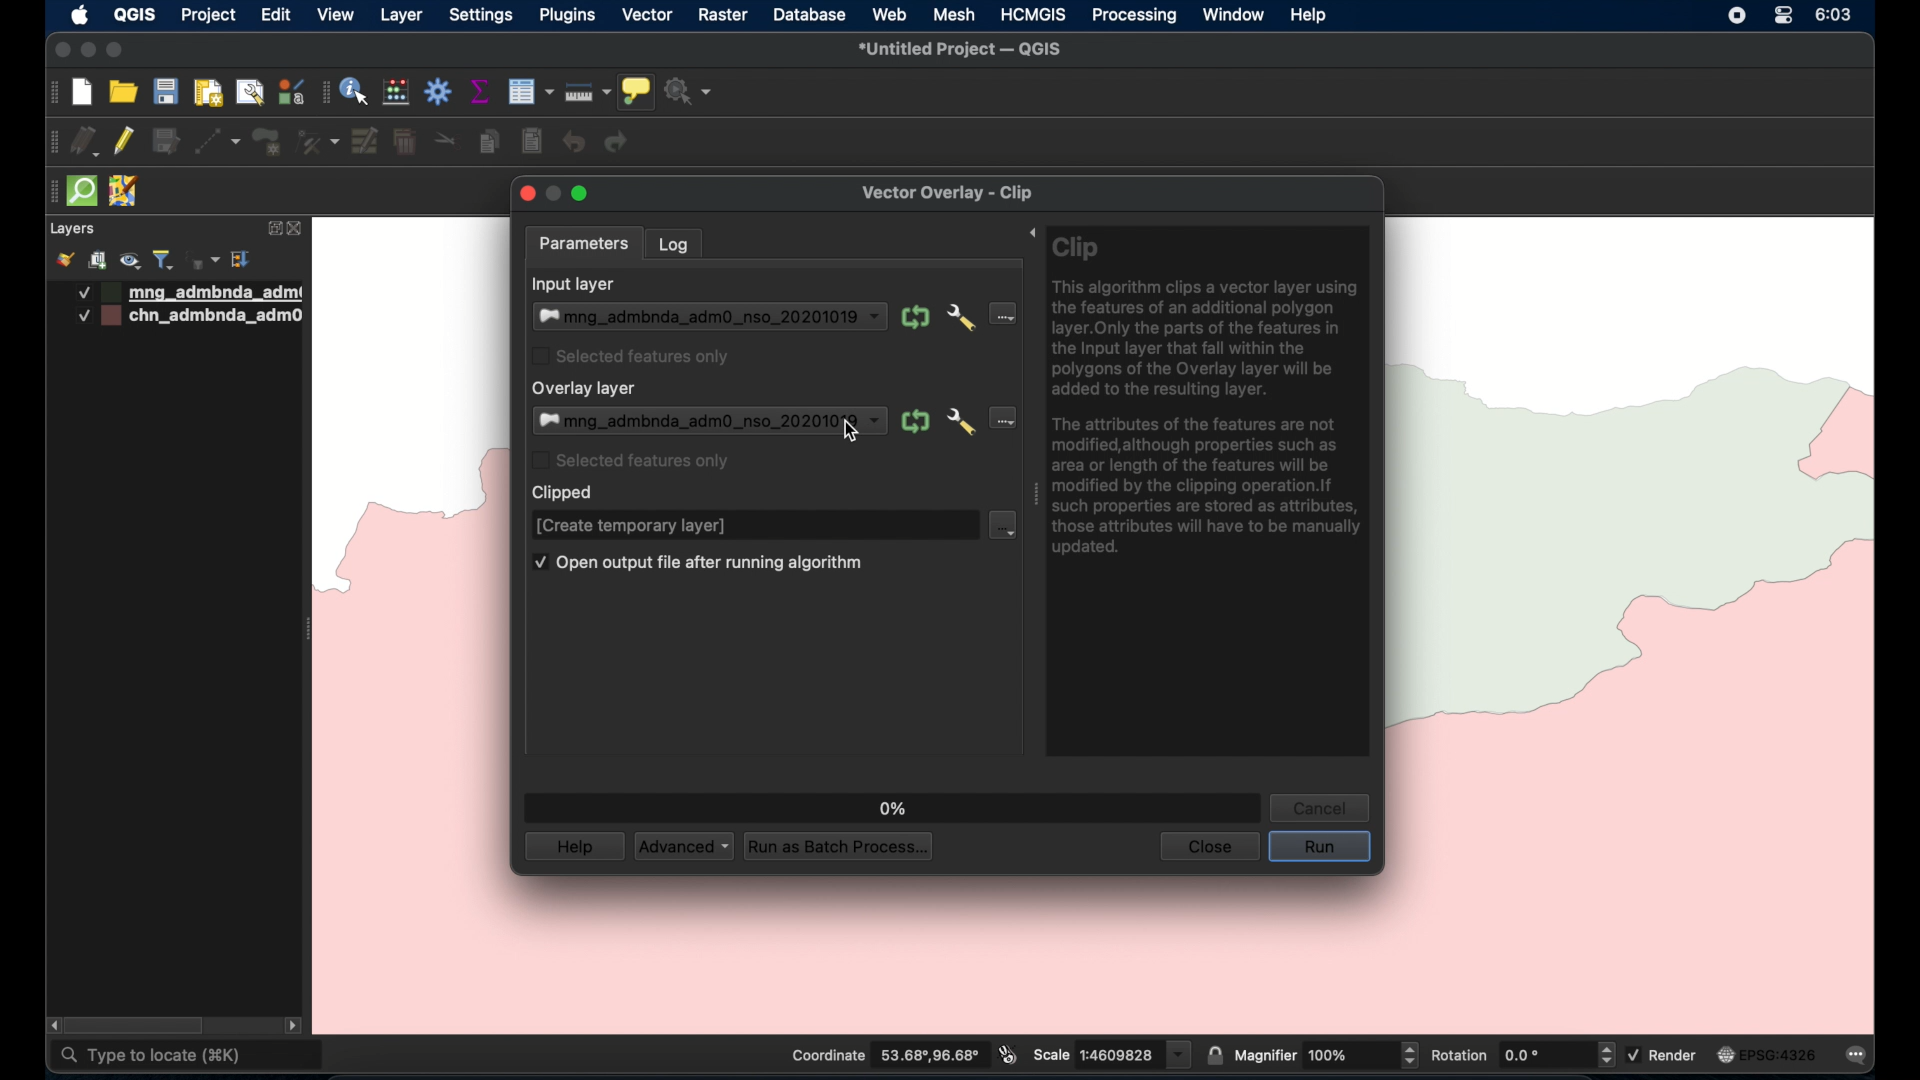 The image size is (1920, 1080). I want to click on input layer dropdown, so click(708, 317).